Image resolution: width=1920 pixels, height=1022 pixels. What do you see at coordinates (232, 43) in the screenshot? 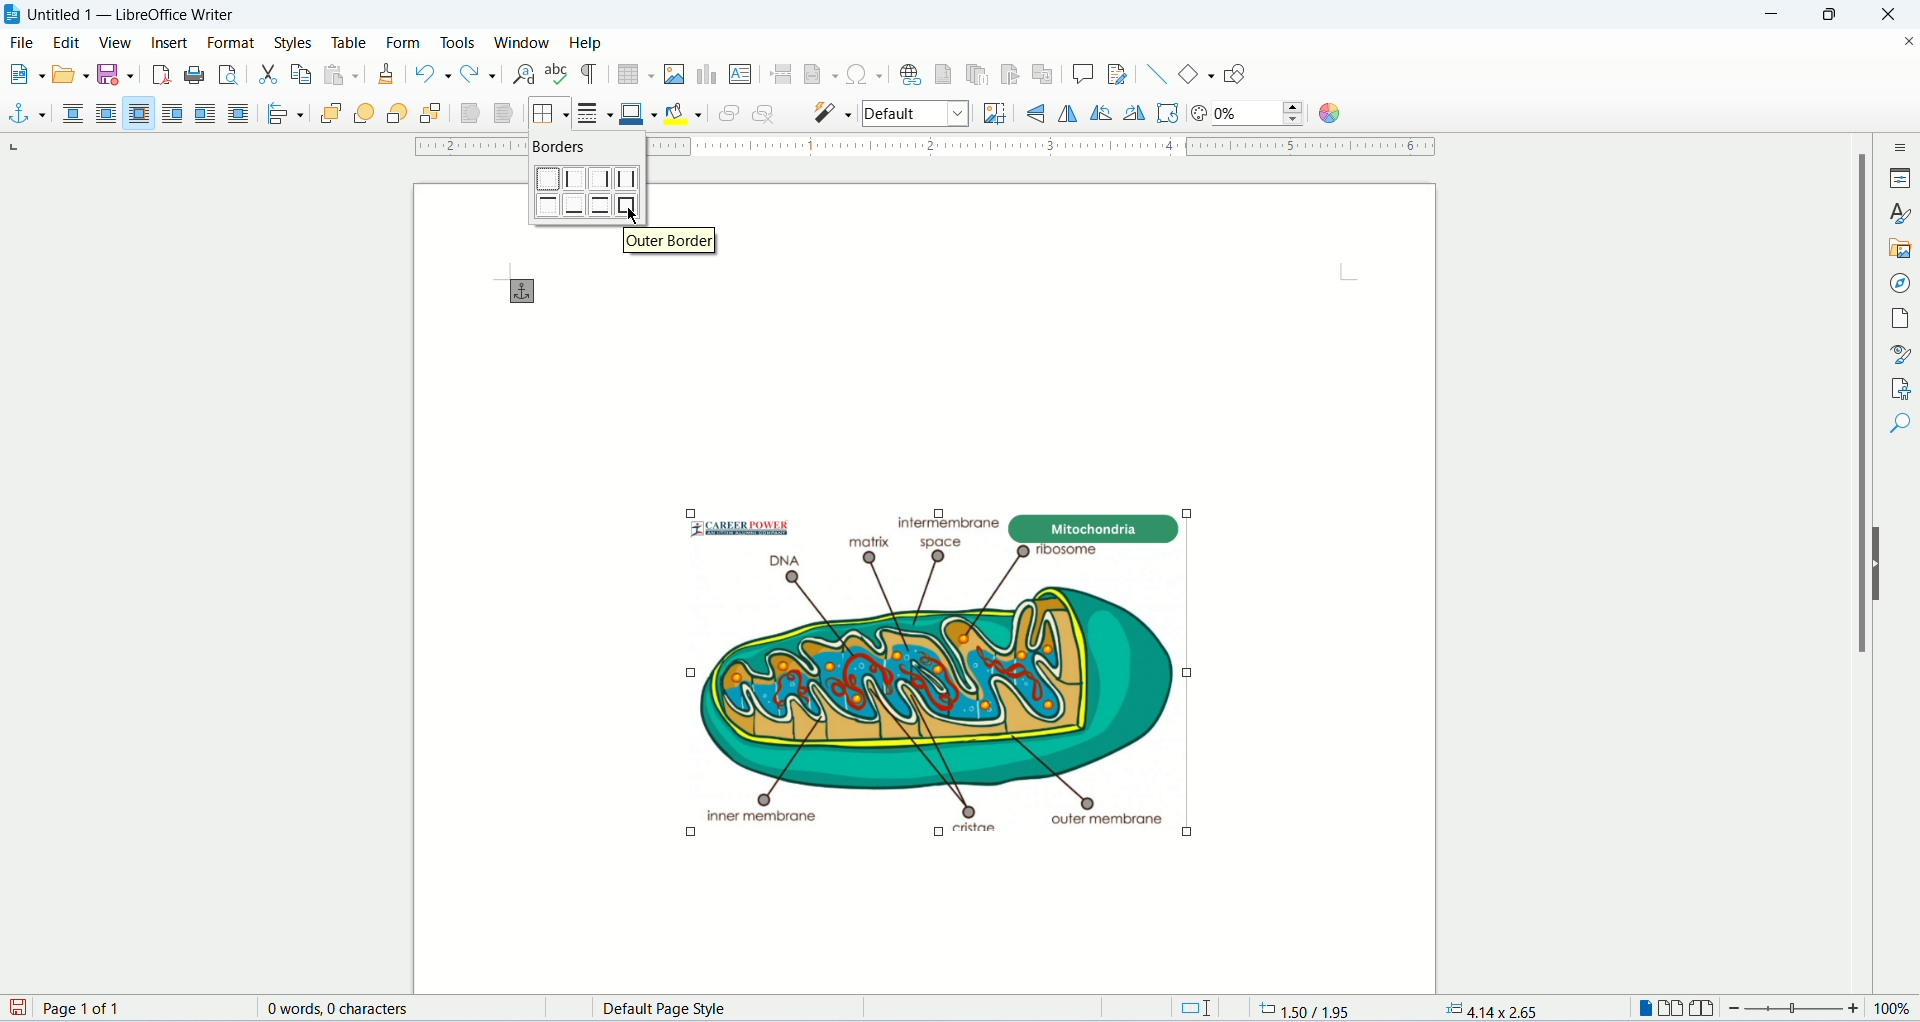
I see `format` at bounding box center [232, 43].